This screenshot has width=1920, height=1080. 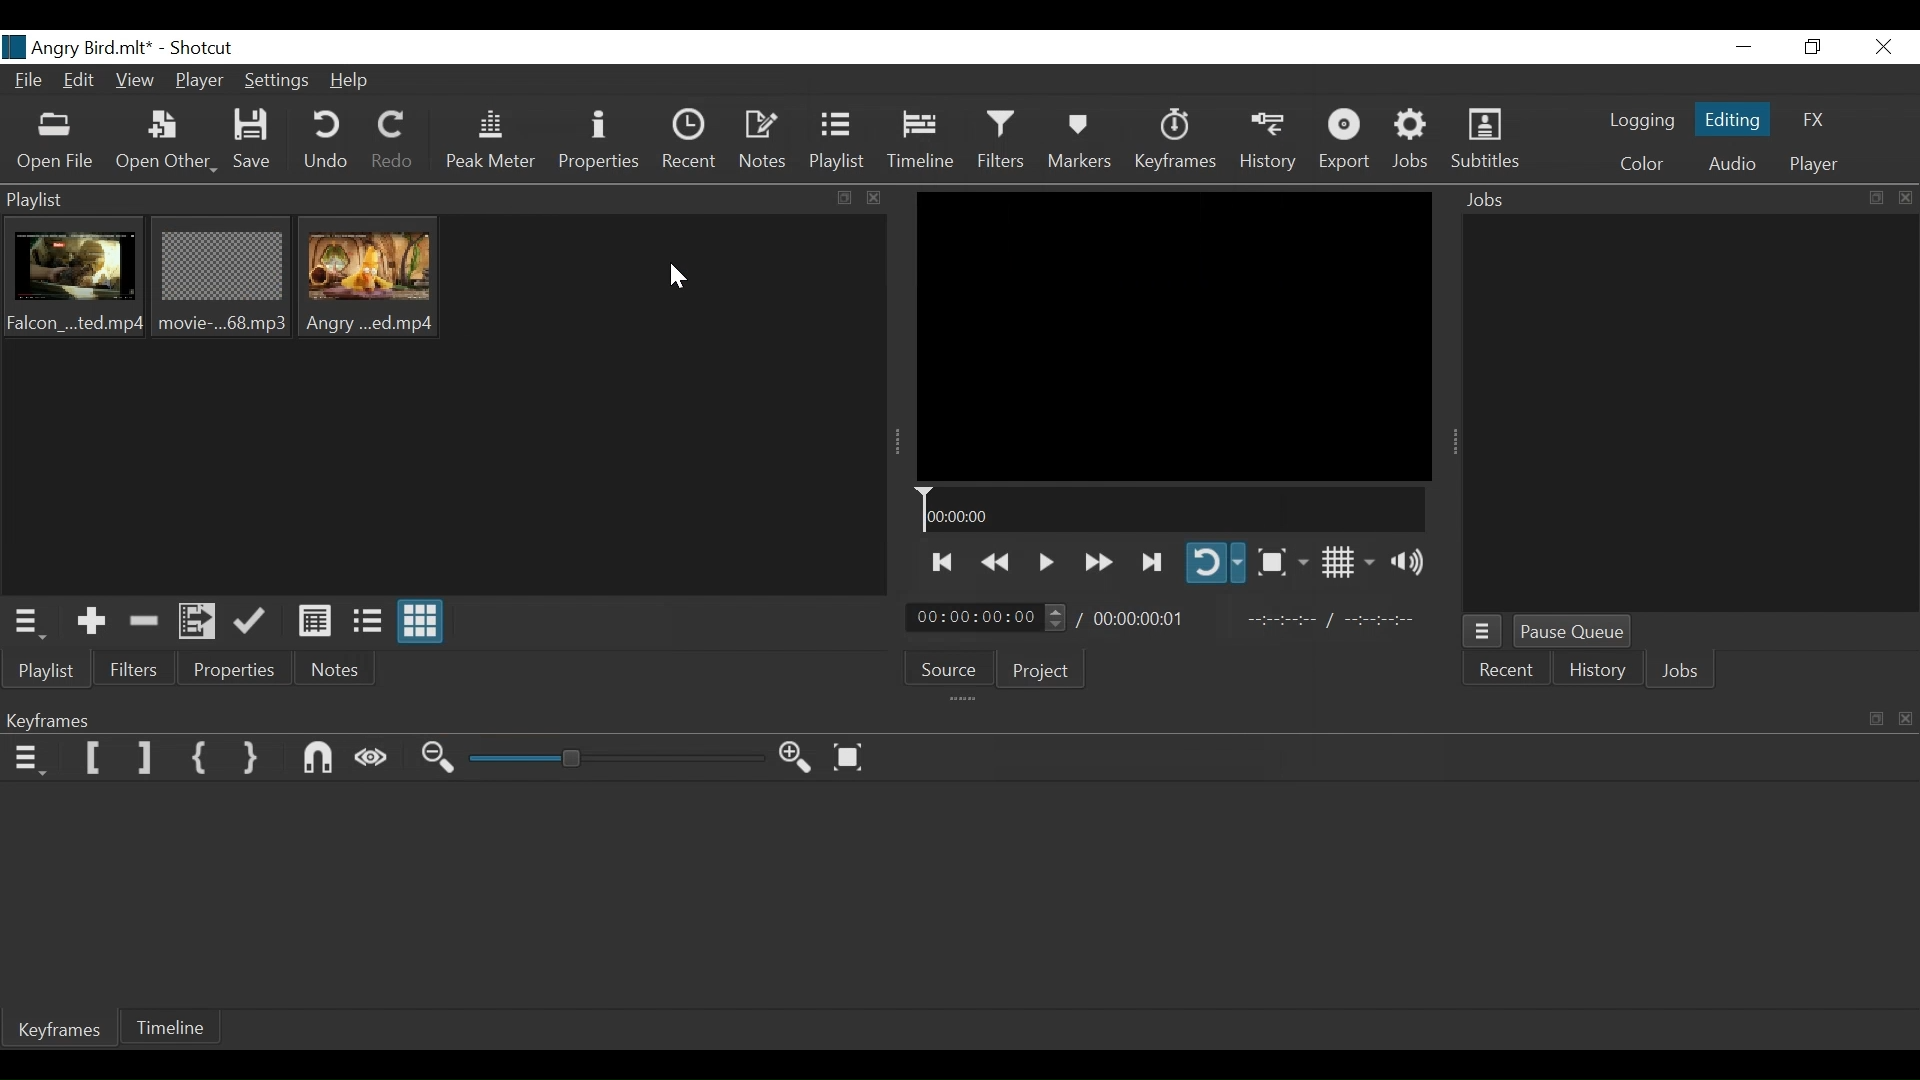 What do you see at coordinates (134, 670) in the screenshot?
I see `Filter` at bounding box center [134, 670].